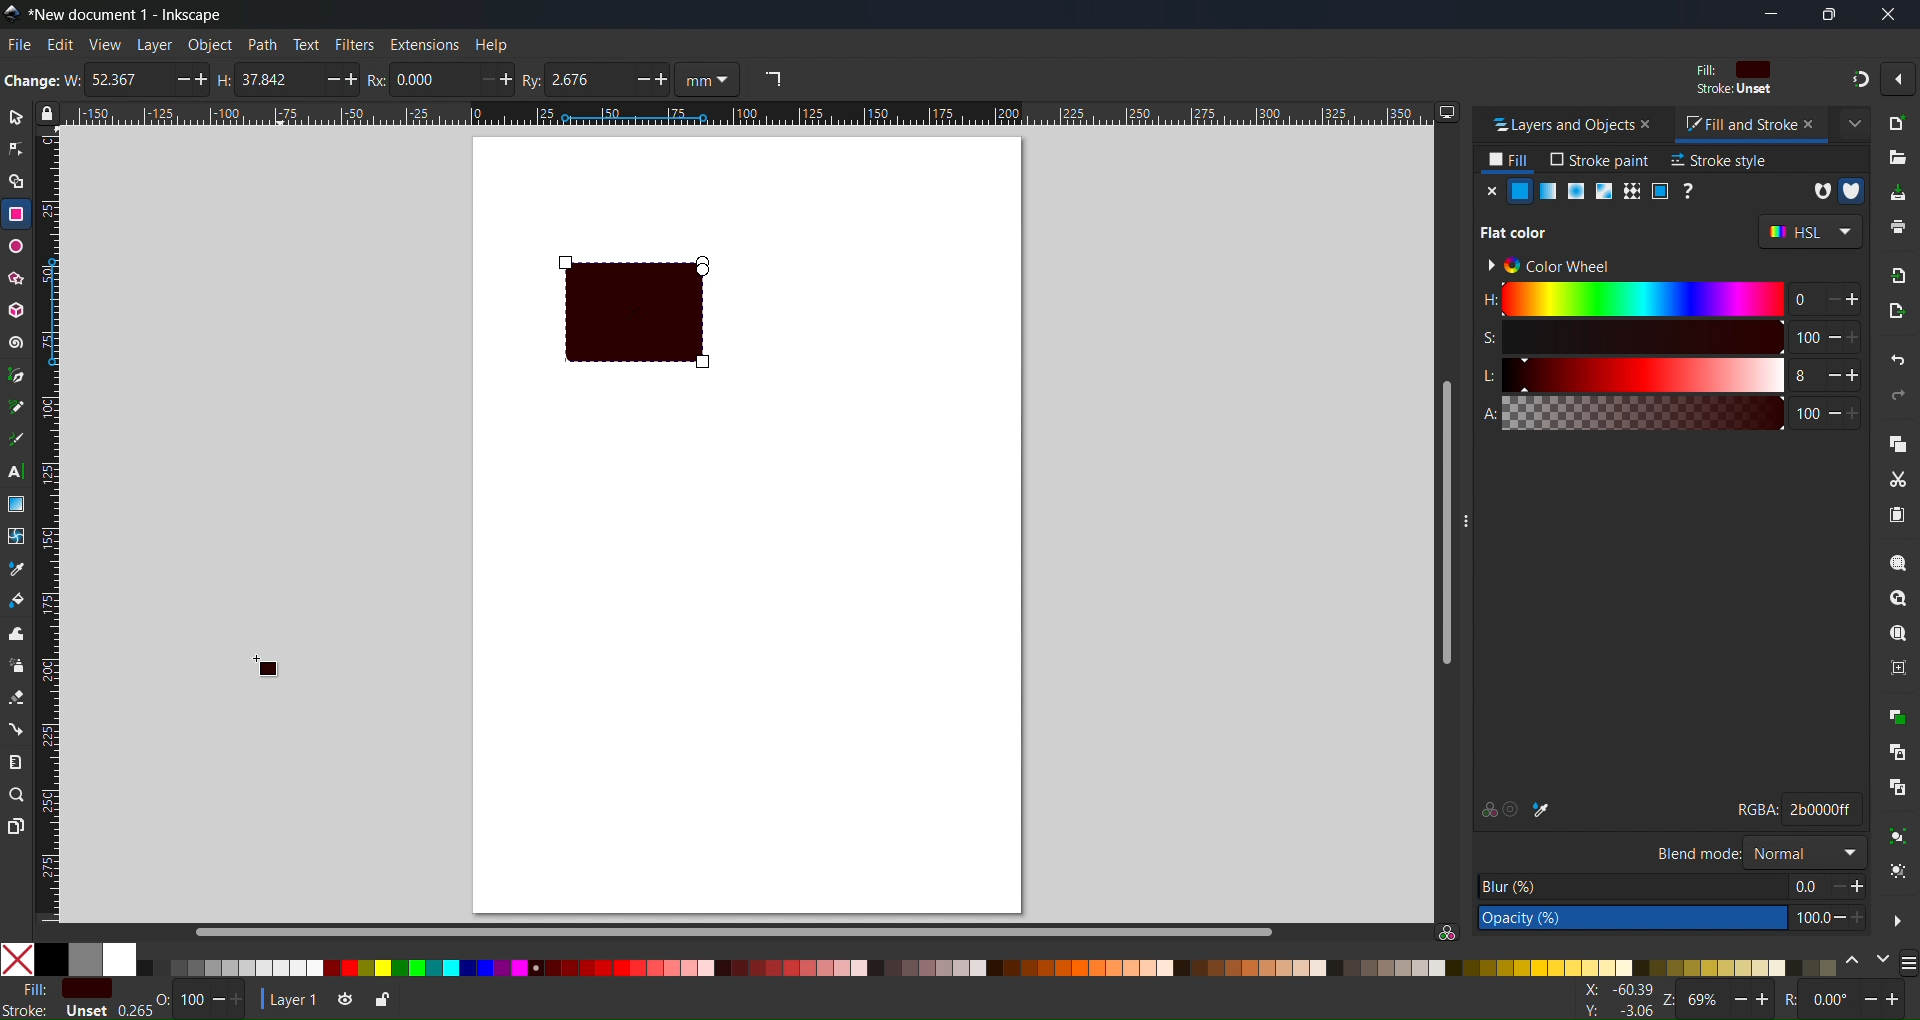 The width and height of the screenshot is (1920, 1020). What do you see at coordinates (1896, 838) in the screenshot?
I see `Group` at bounding box center [1896, 838].